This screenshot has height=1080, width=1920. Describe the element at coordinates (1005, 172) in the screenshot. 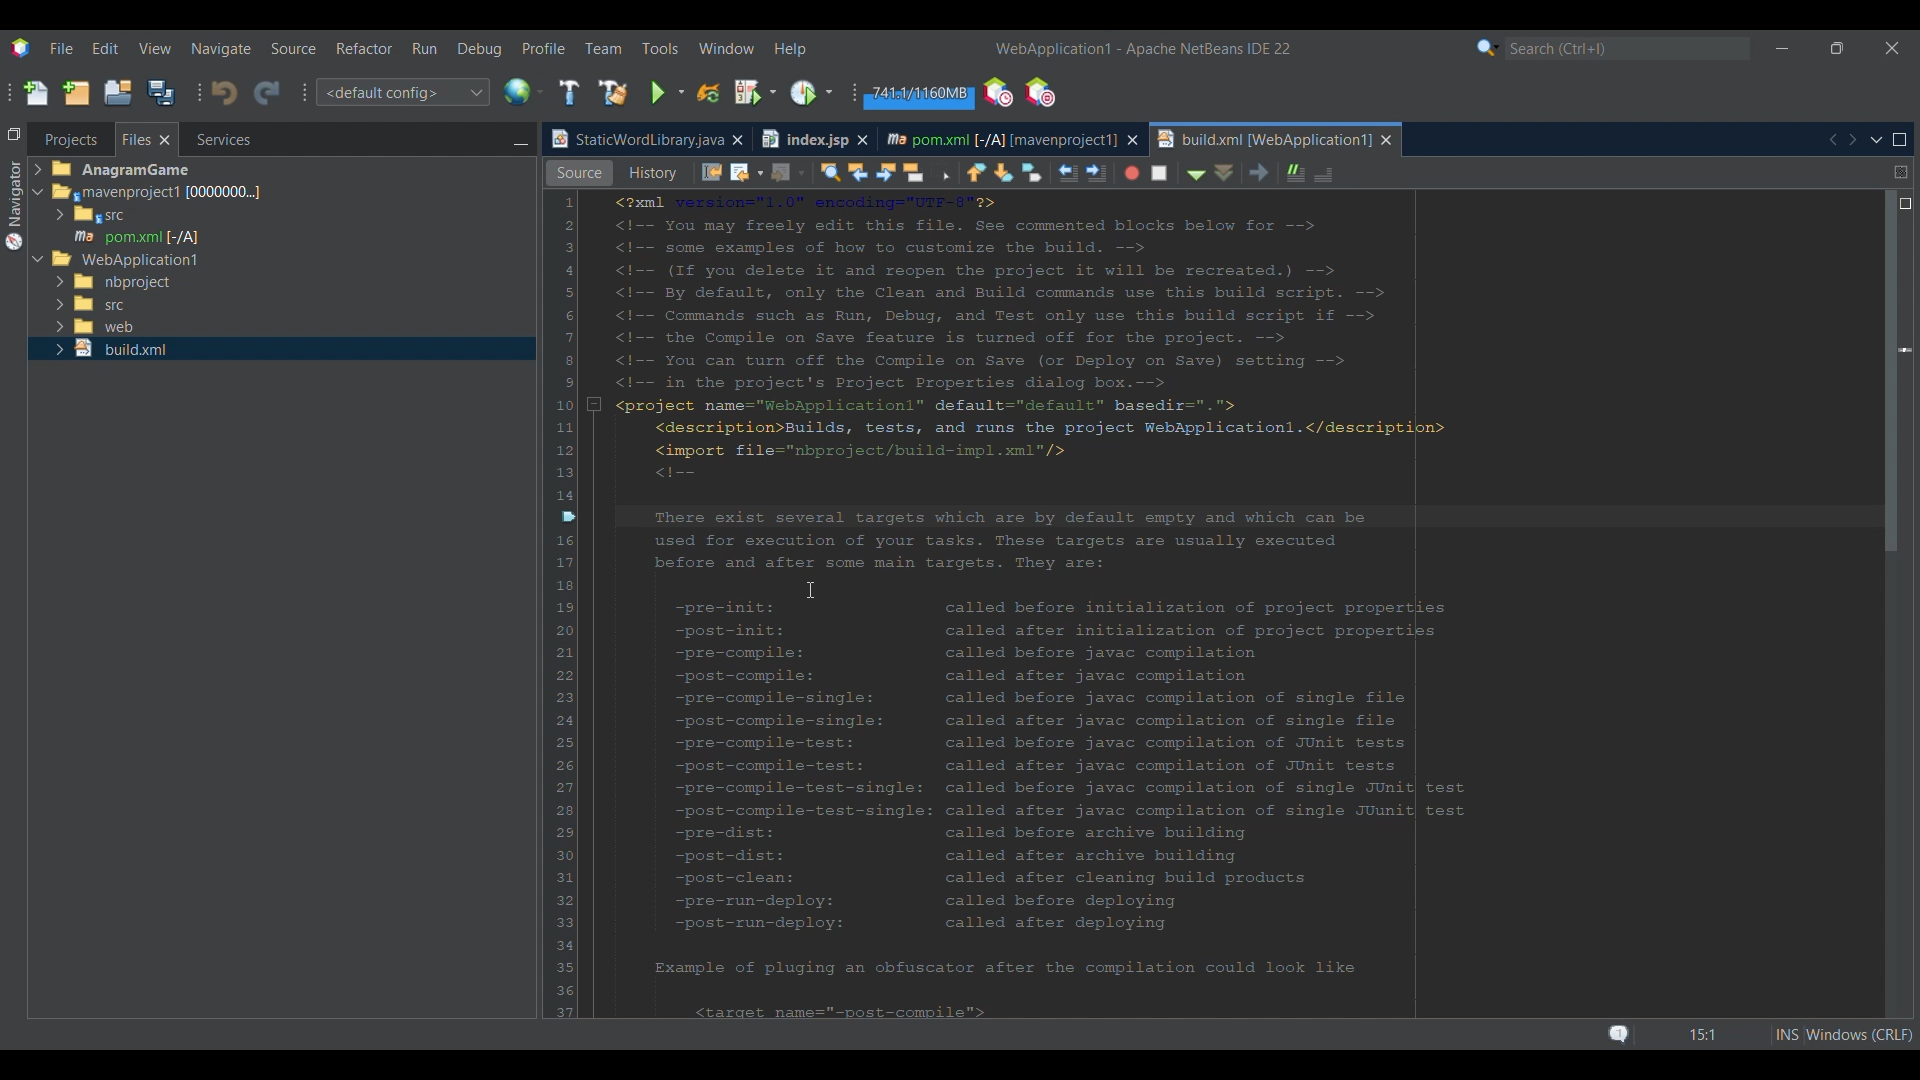

I see `Find selection` at that location.